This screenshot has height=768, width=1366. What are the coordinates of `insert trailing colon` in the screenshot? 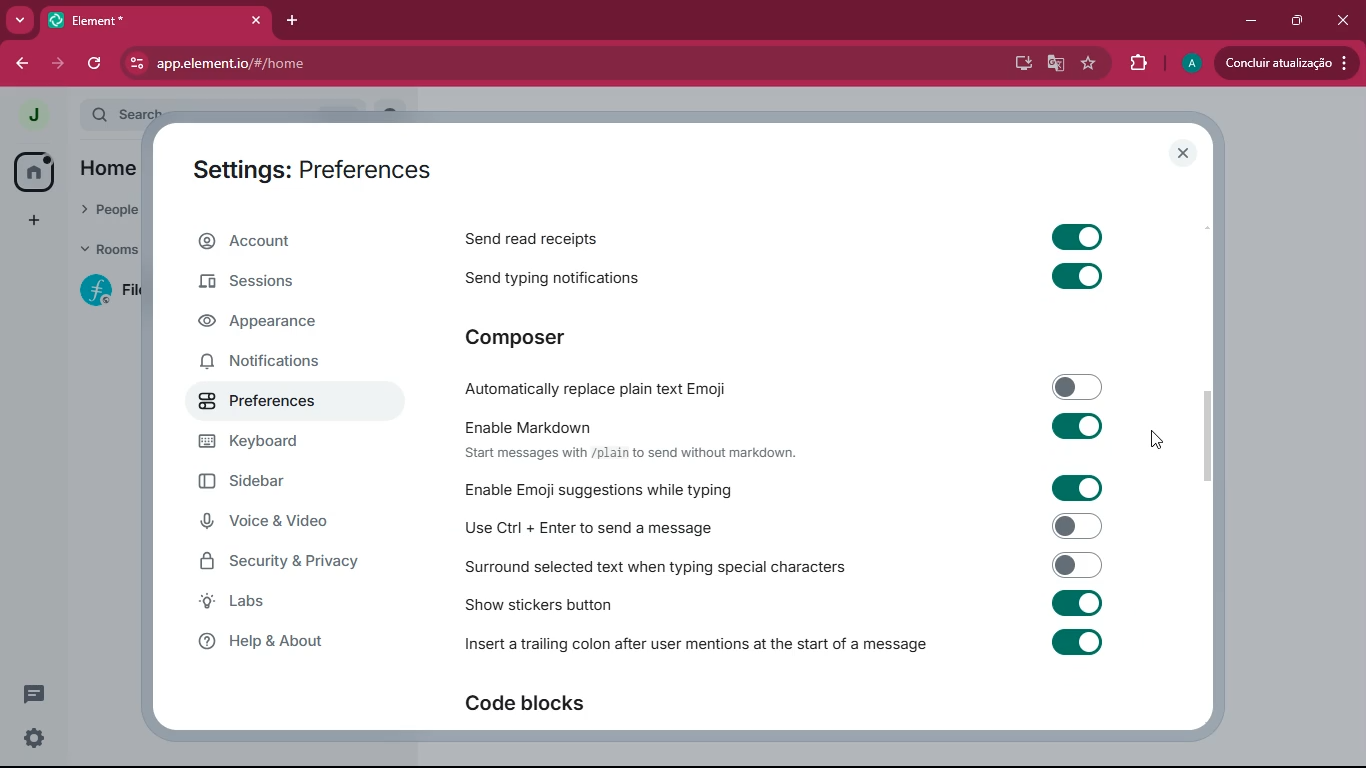 It's located at (697, 646).